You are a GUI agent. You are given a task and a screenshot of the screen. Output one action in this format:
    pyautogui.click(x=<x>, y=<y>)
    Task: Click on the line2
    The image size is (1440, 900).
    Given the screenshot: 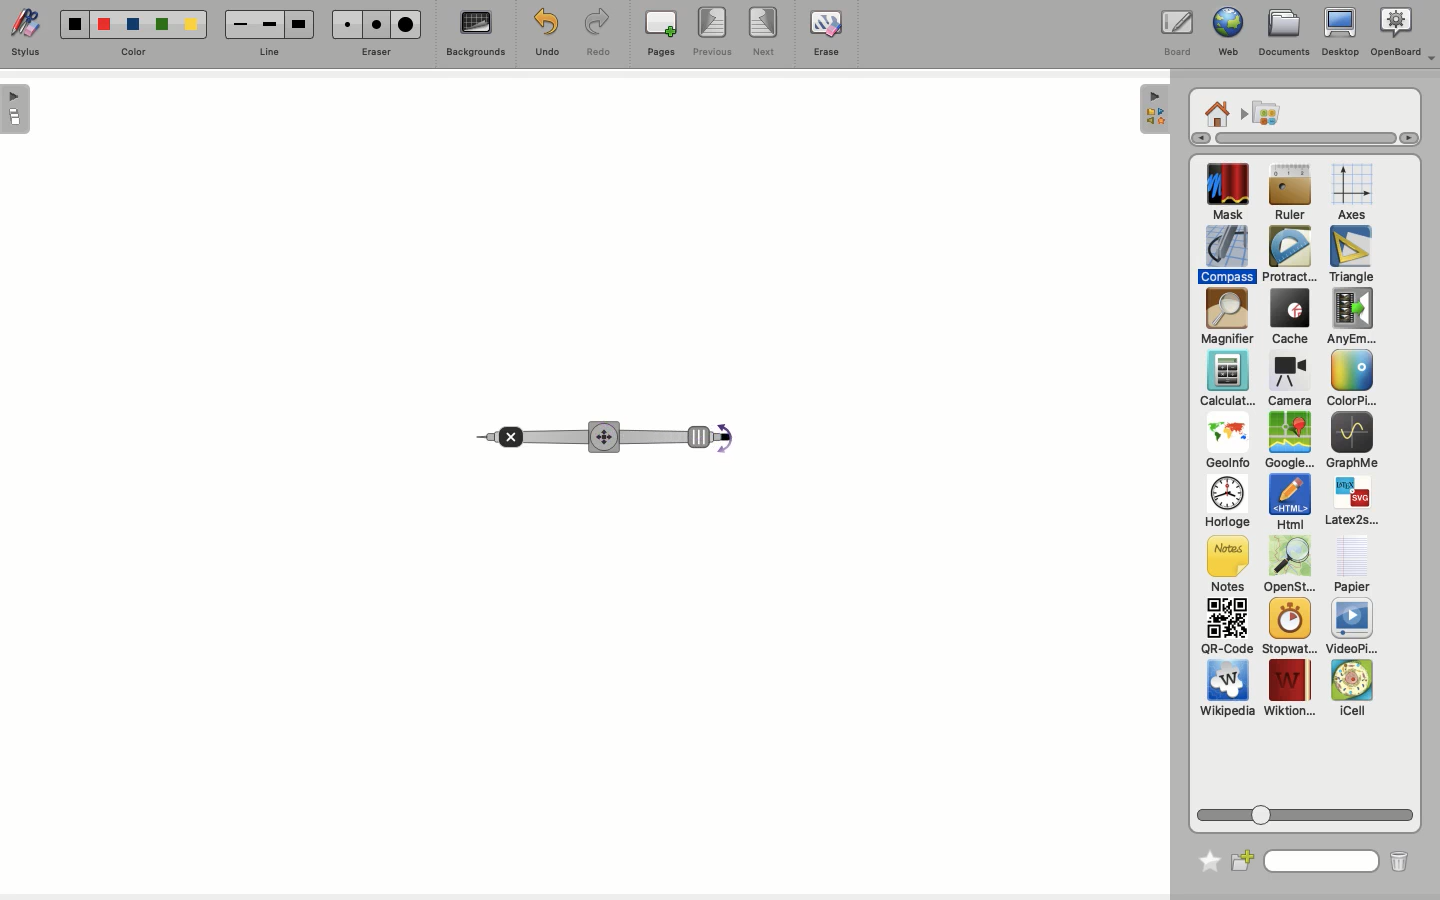 What is the action you would take?
    pyautogui.click(x=269, y=24)
    